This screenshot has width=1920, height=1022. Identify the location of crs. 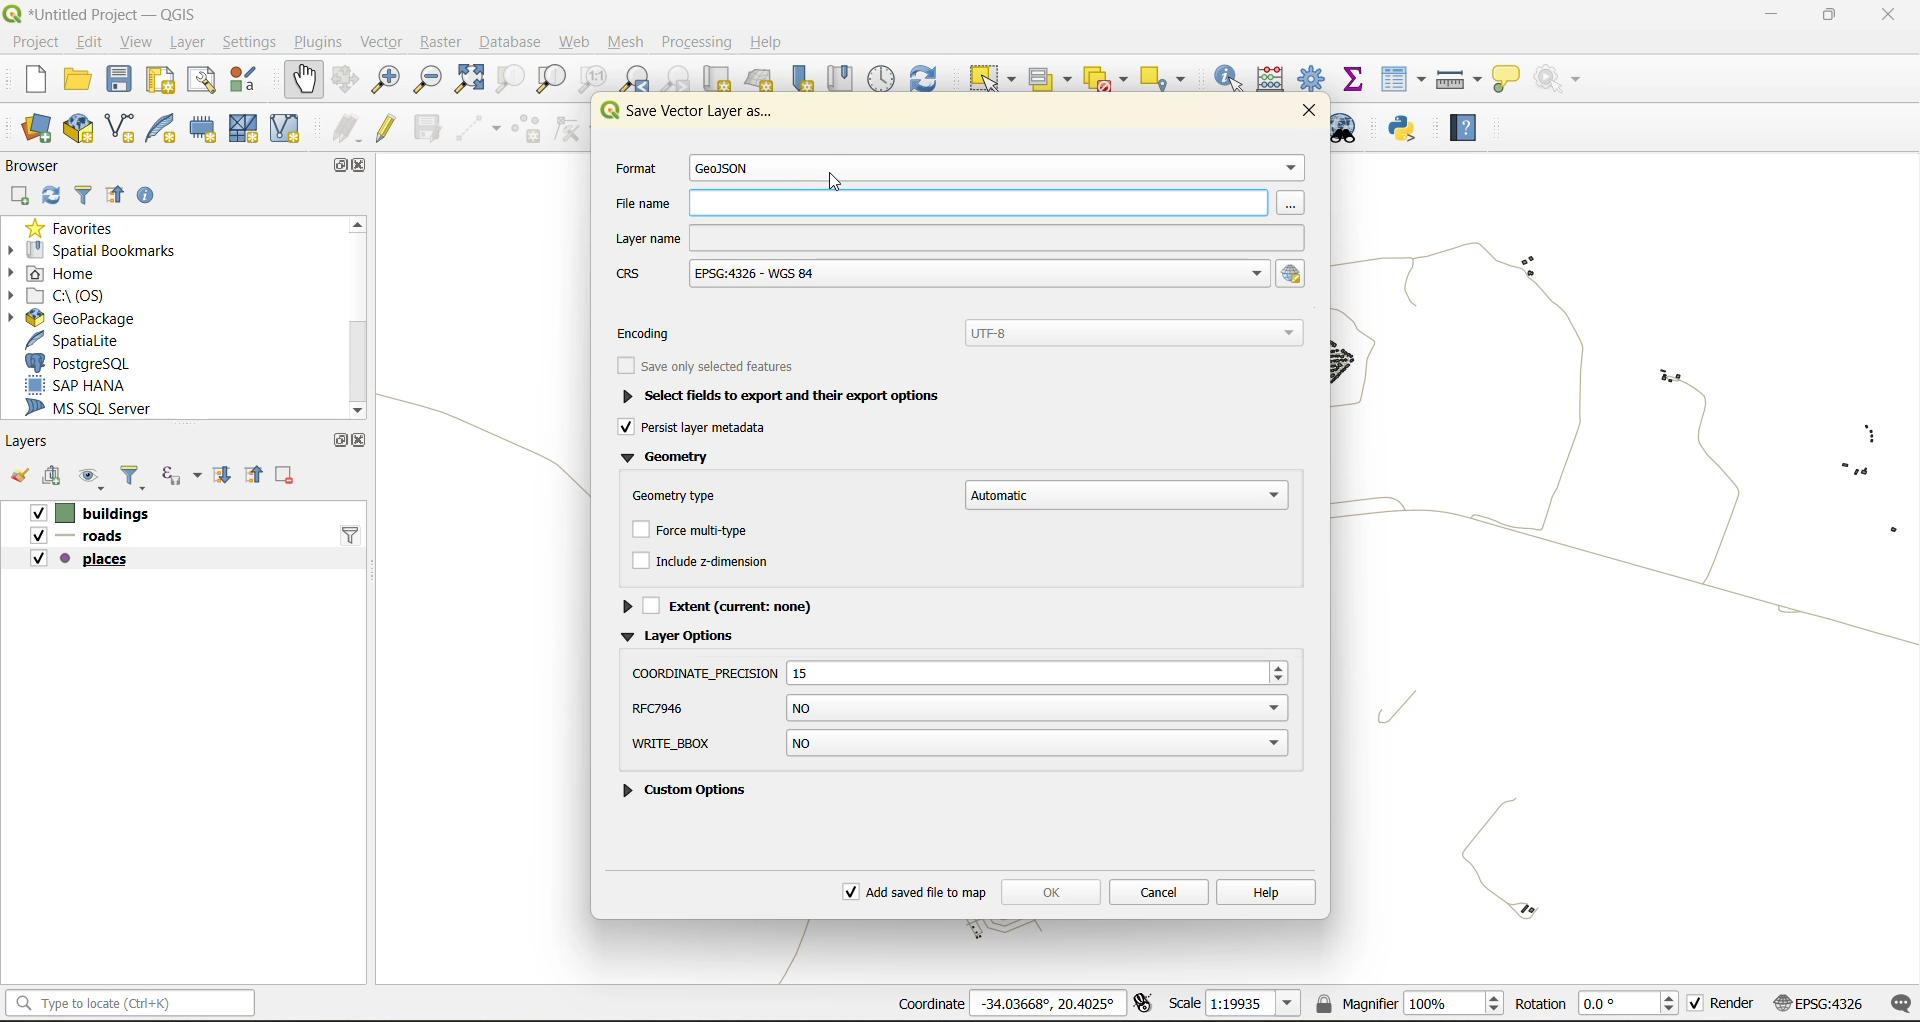
(940, 273).